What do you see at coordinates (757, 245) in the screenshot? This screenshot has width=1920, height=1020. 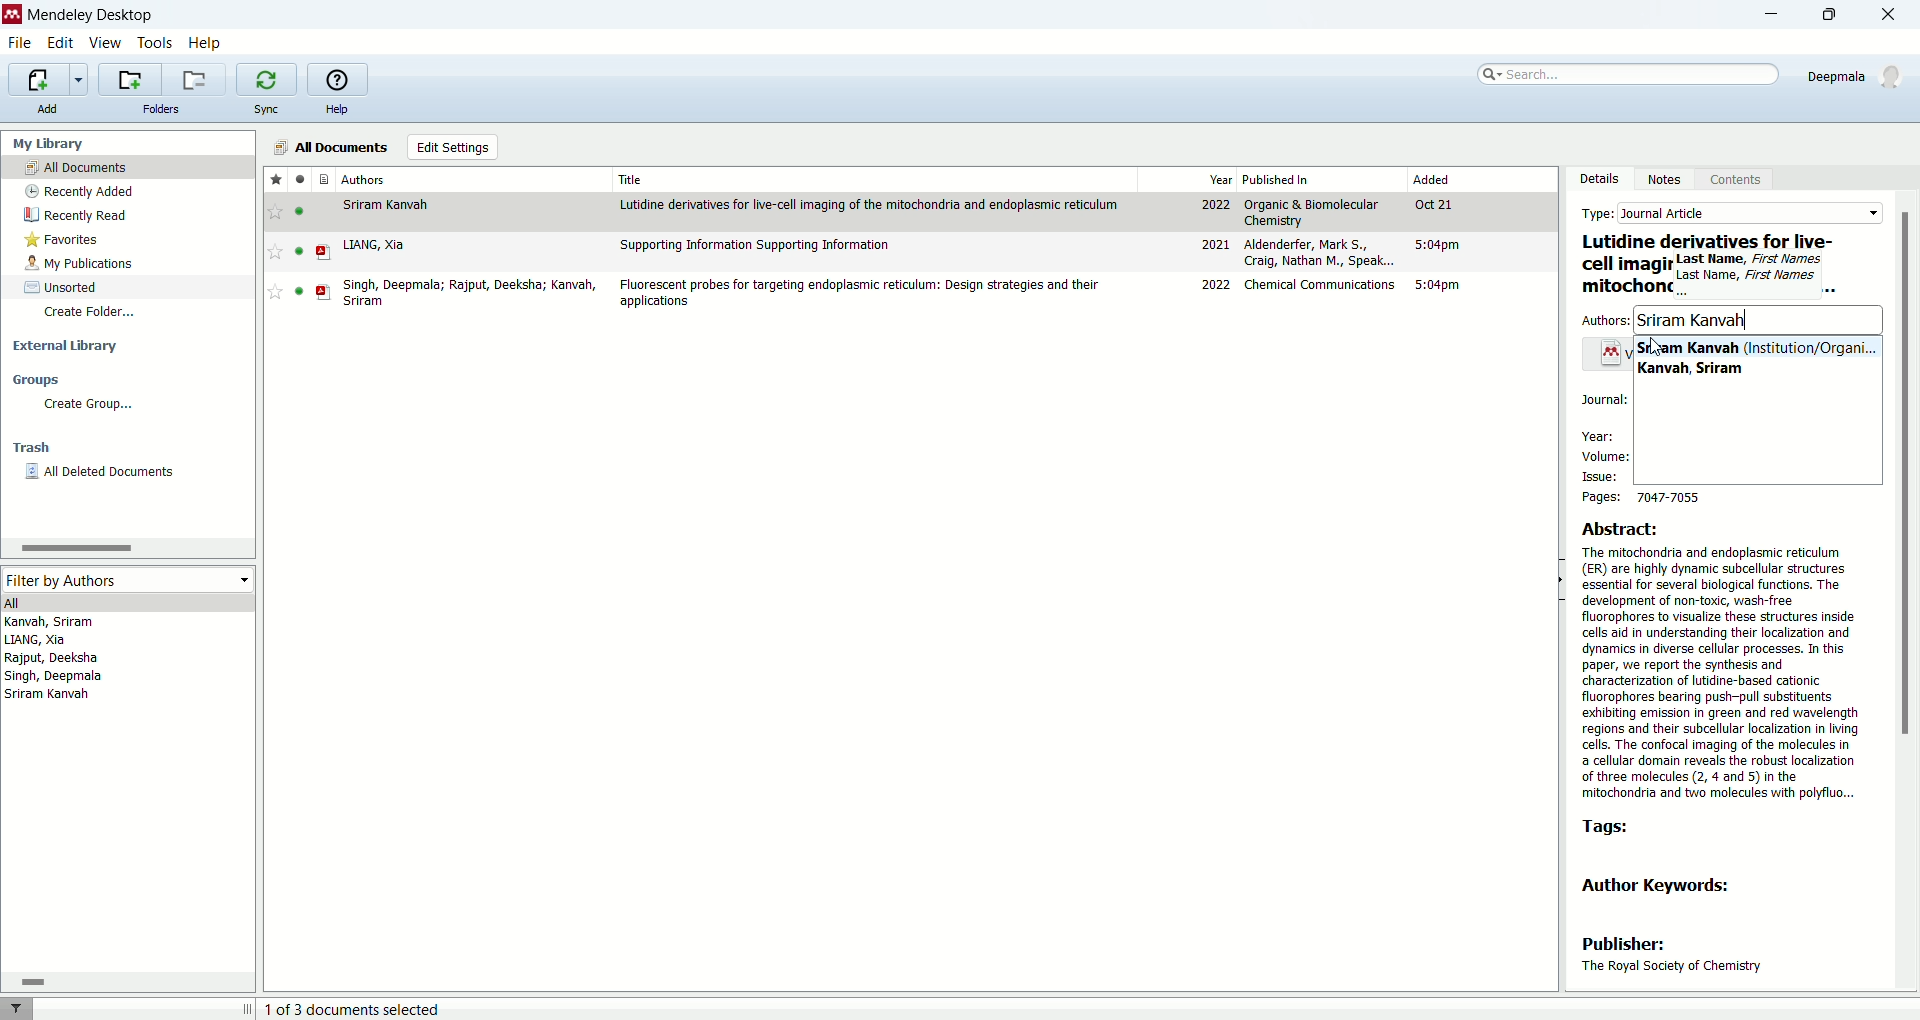 I see `Supporting information Supporting Information` at bounding box center [757, 245].